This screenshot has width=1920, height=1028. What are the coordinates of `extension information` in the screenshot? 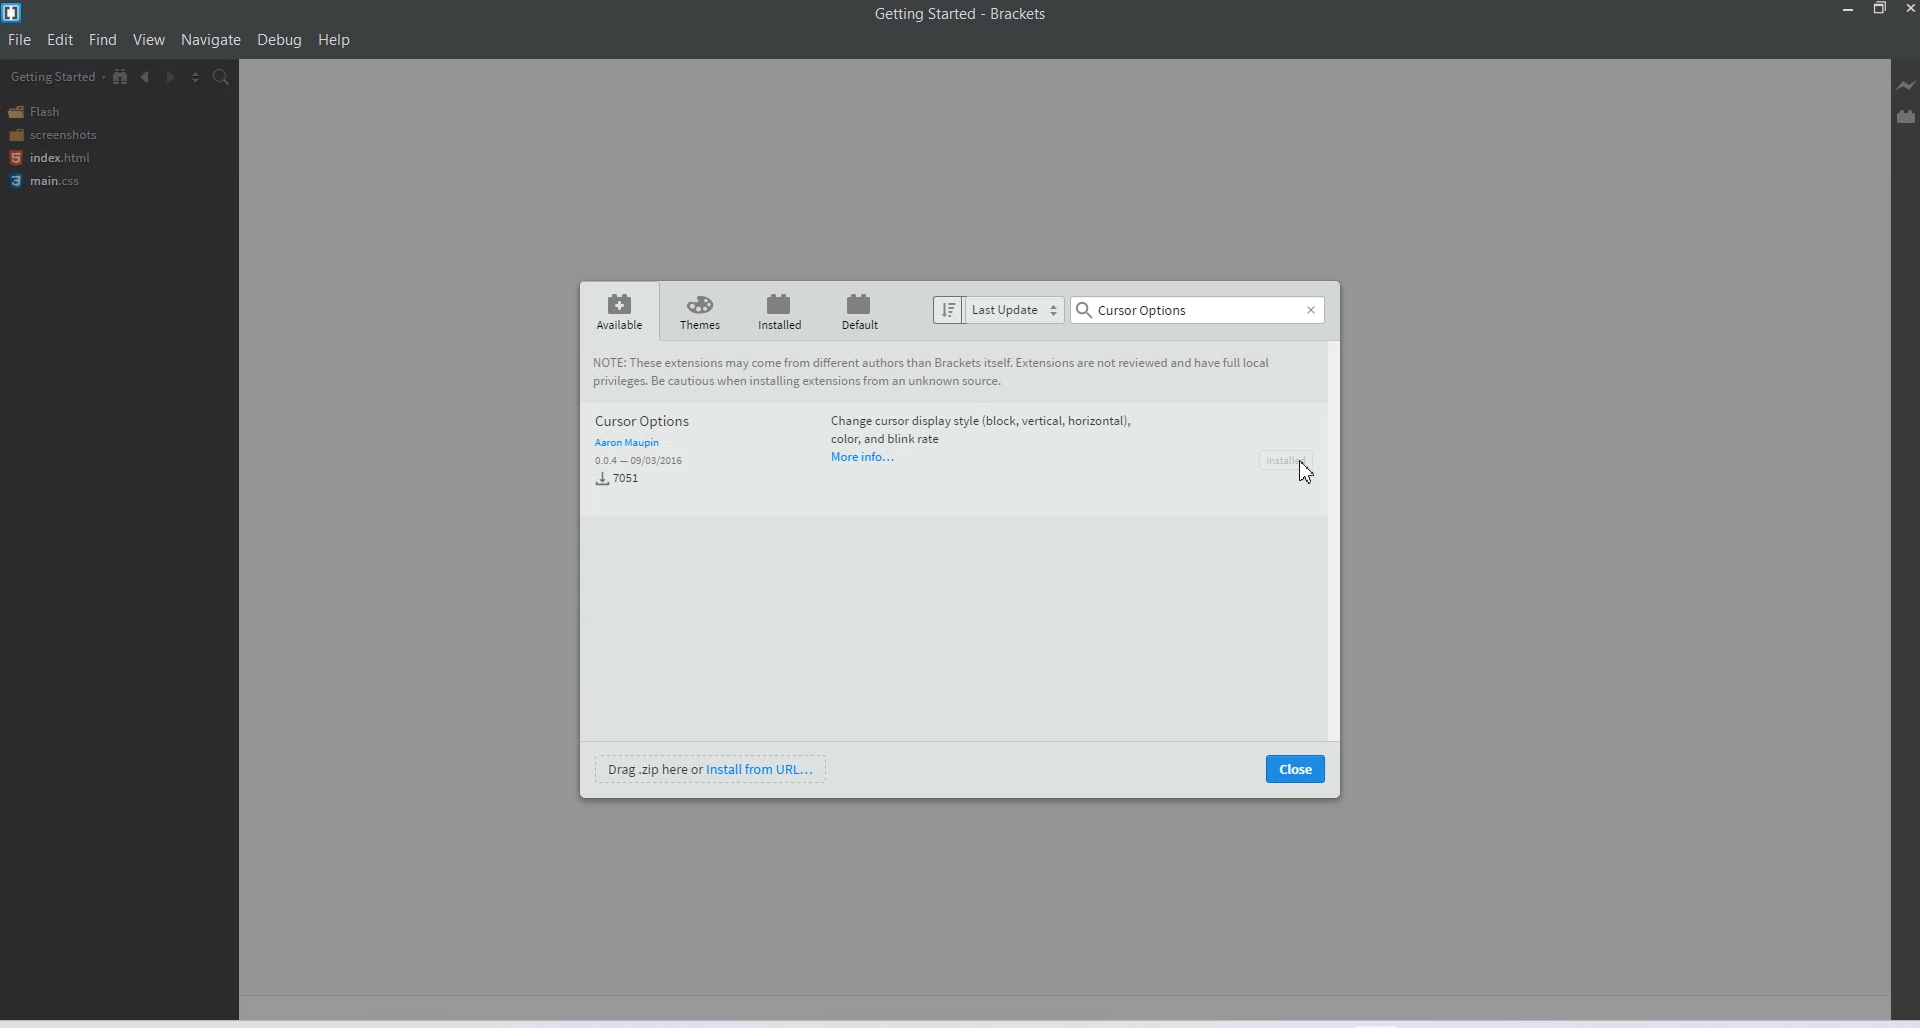 It's located at (980, 430).